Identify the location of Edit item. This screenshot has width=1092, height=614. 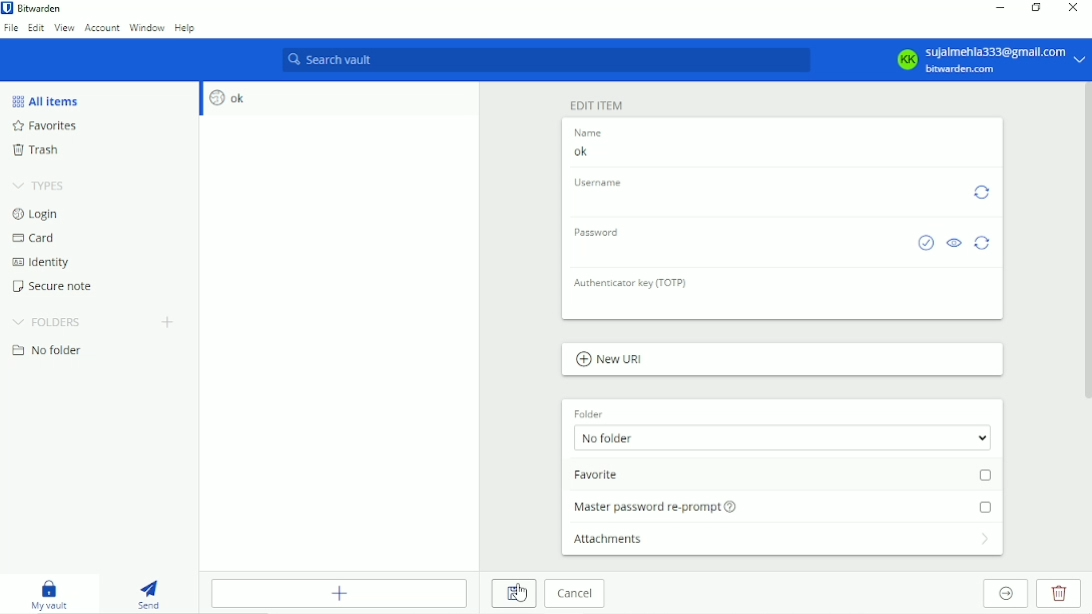
(601, 104).